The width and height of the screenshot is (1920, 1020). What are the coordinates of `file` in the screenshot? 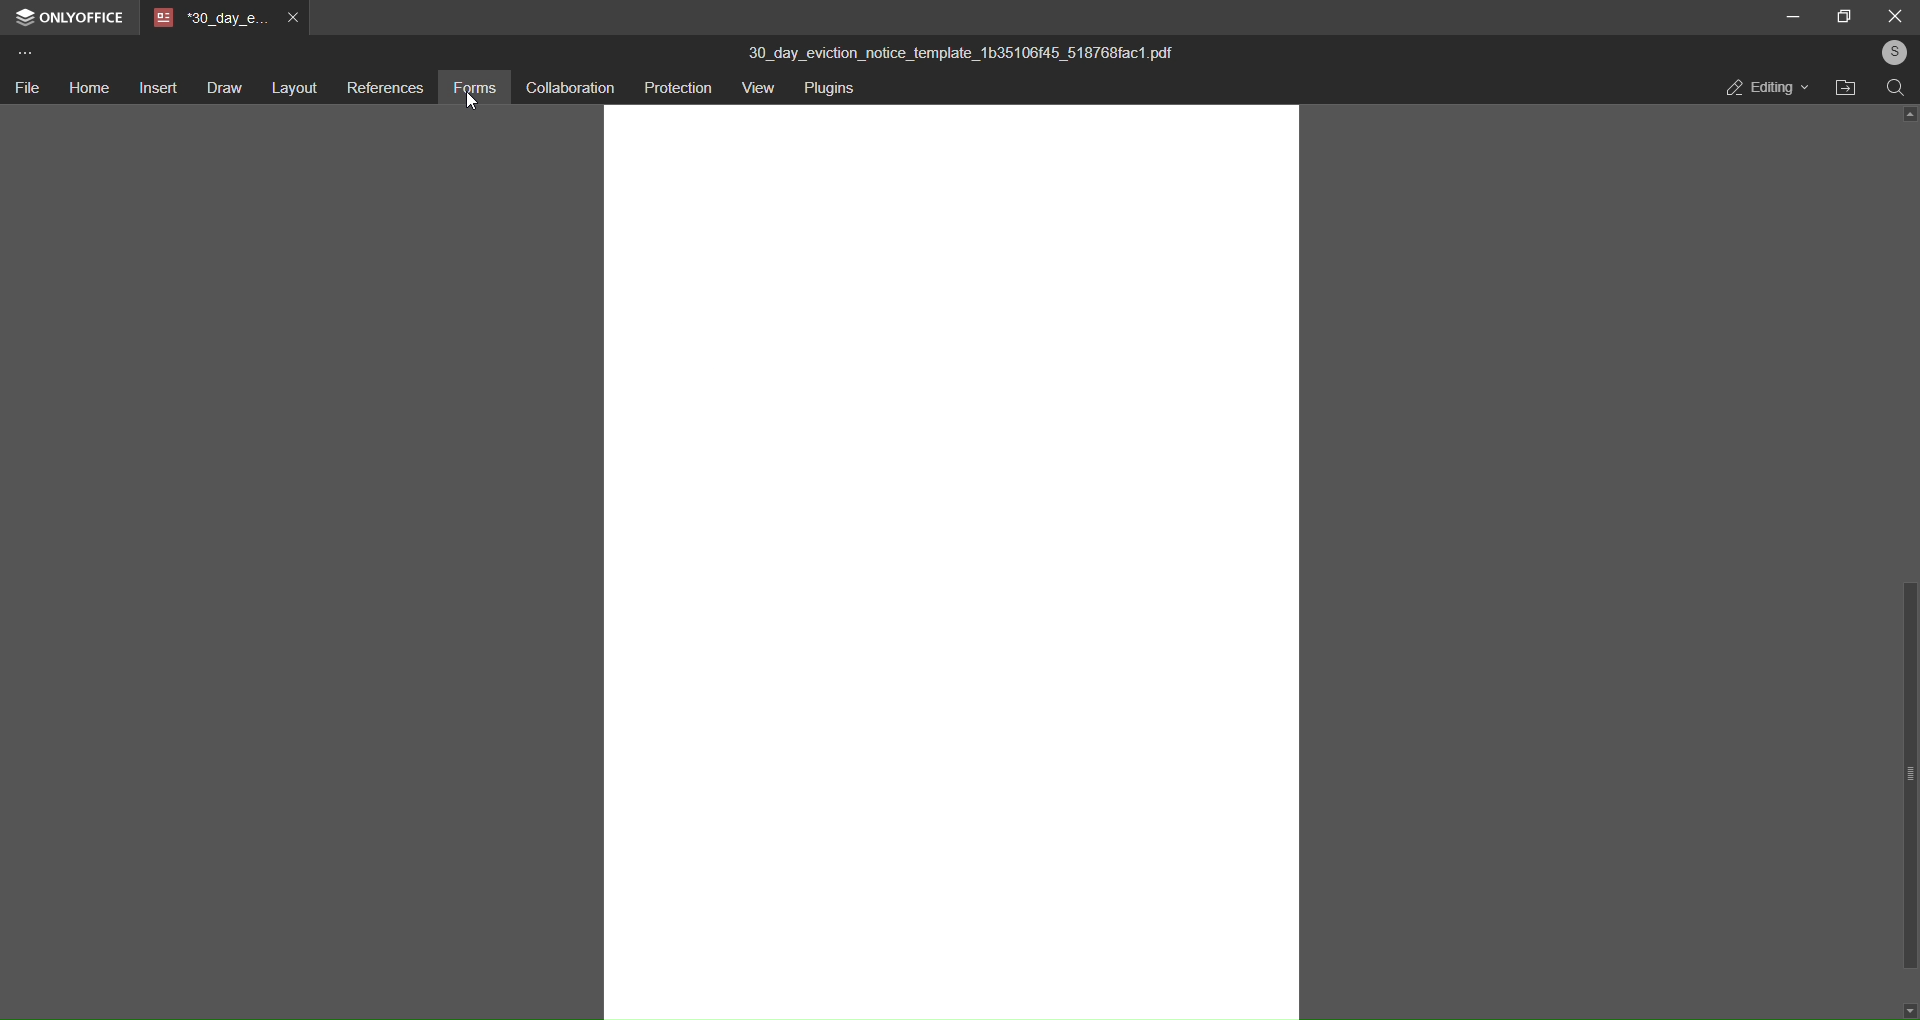 It's located at (26, 87).